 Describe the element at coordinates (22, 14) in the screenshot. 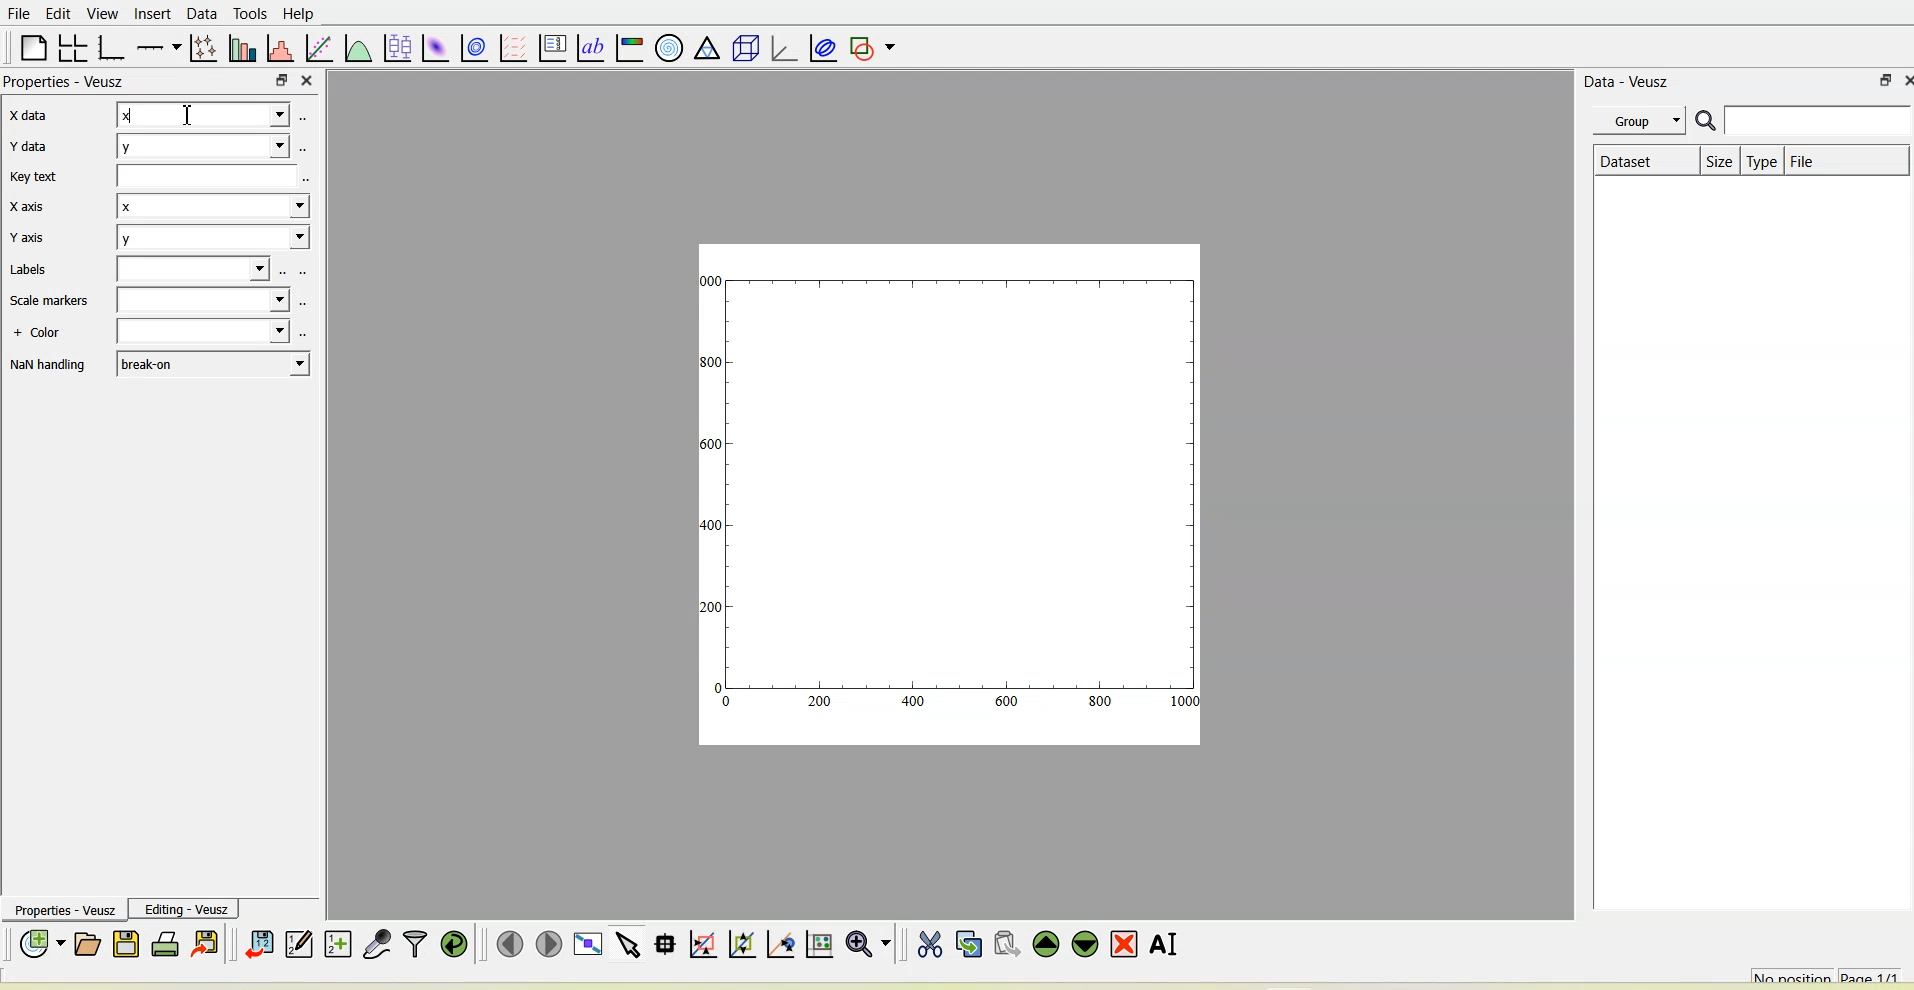

I see `File` at that location.